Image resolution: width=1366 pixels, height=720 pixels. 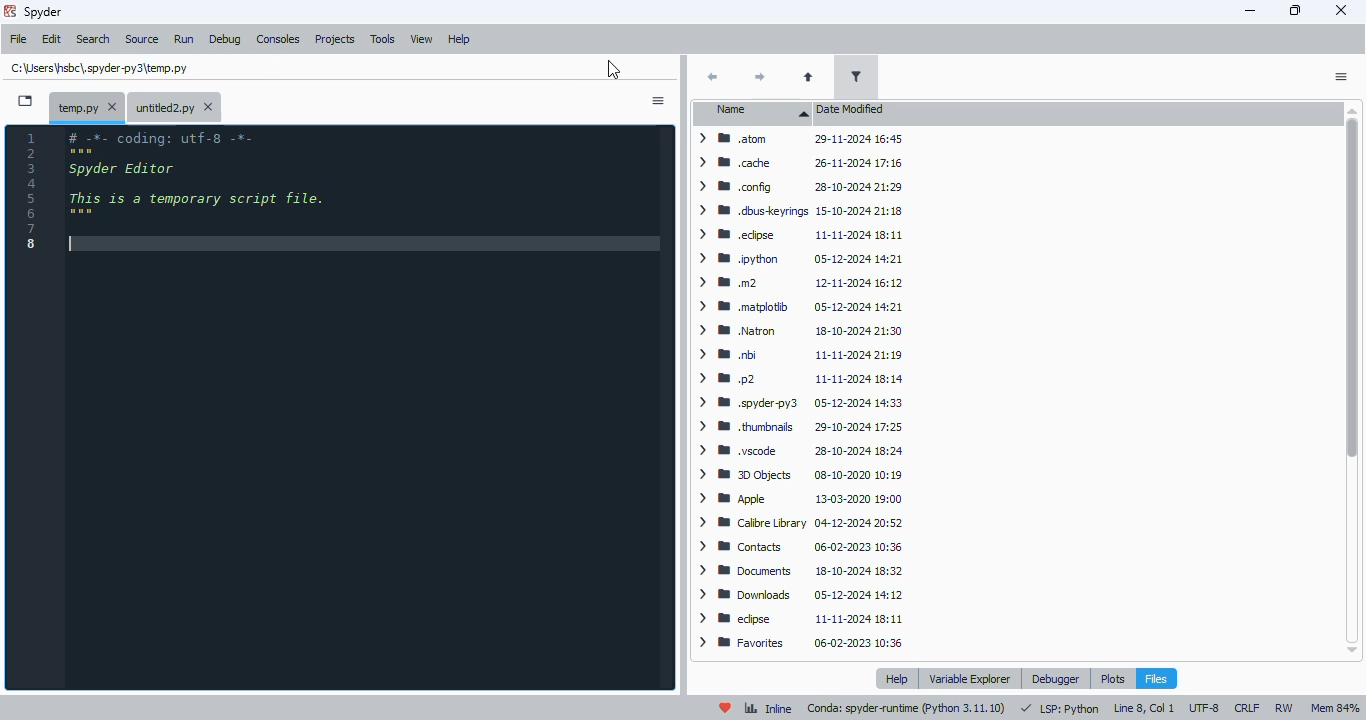 What do you see at coordinates (754, 112) in the screenshot?
I see `name` at bounding box center [754, 112].